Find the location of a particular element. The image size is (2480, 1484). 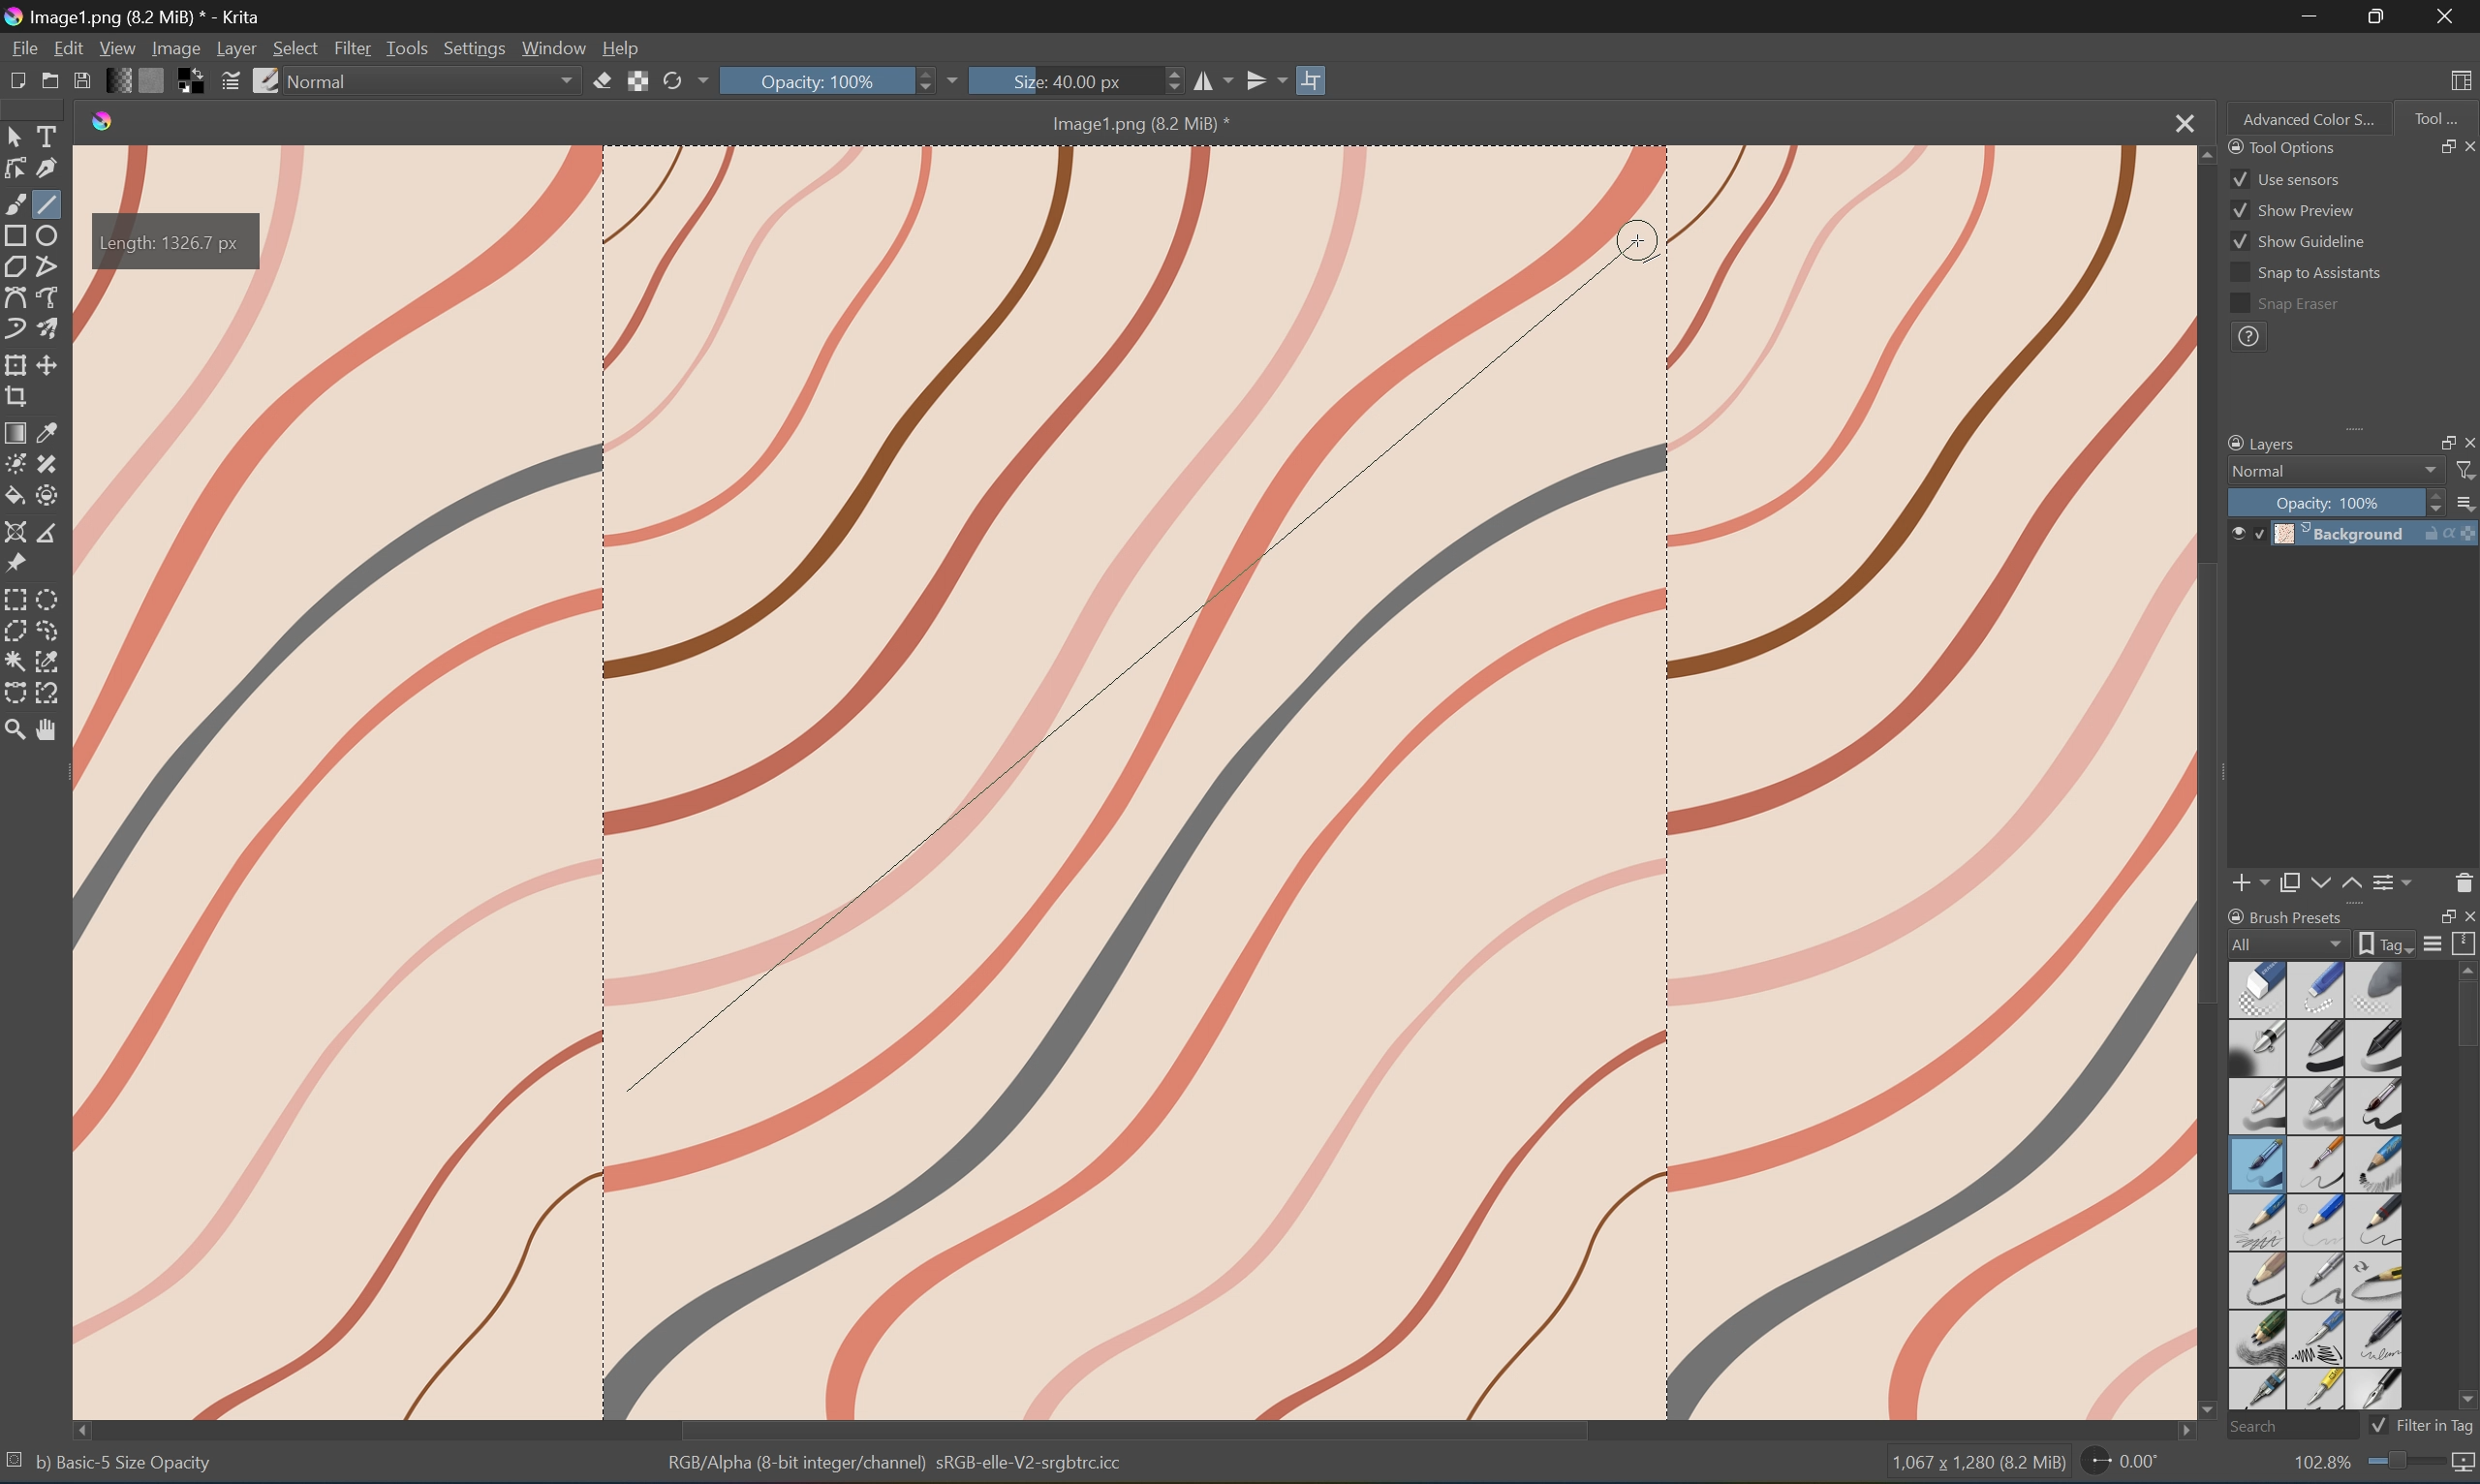

Drop Down is located at coordinates (2429, 471).